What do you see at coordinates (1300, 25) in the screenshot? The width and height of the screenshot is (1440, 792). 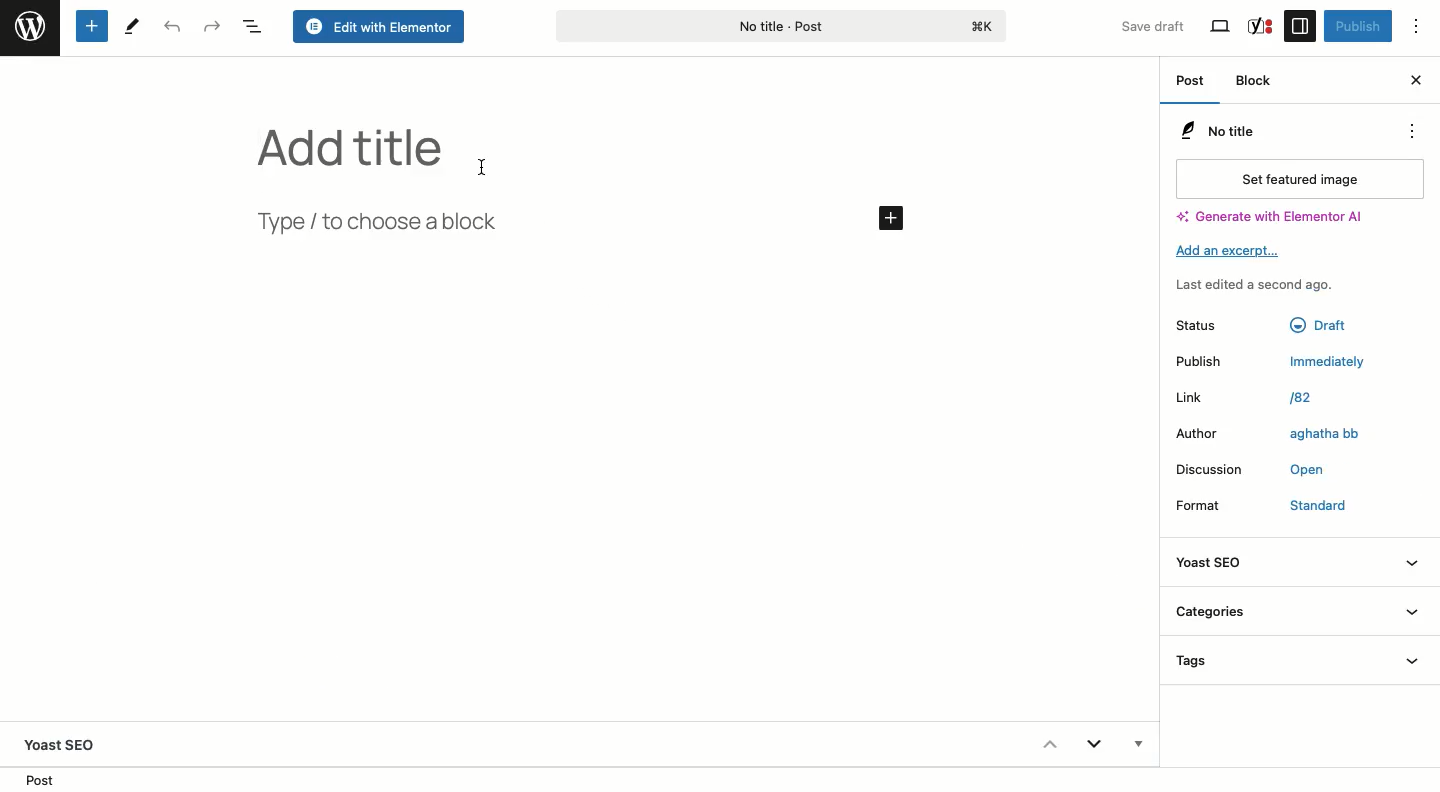 I see `Sidebar` at bounding box center [1300, 25].